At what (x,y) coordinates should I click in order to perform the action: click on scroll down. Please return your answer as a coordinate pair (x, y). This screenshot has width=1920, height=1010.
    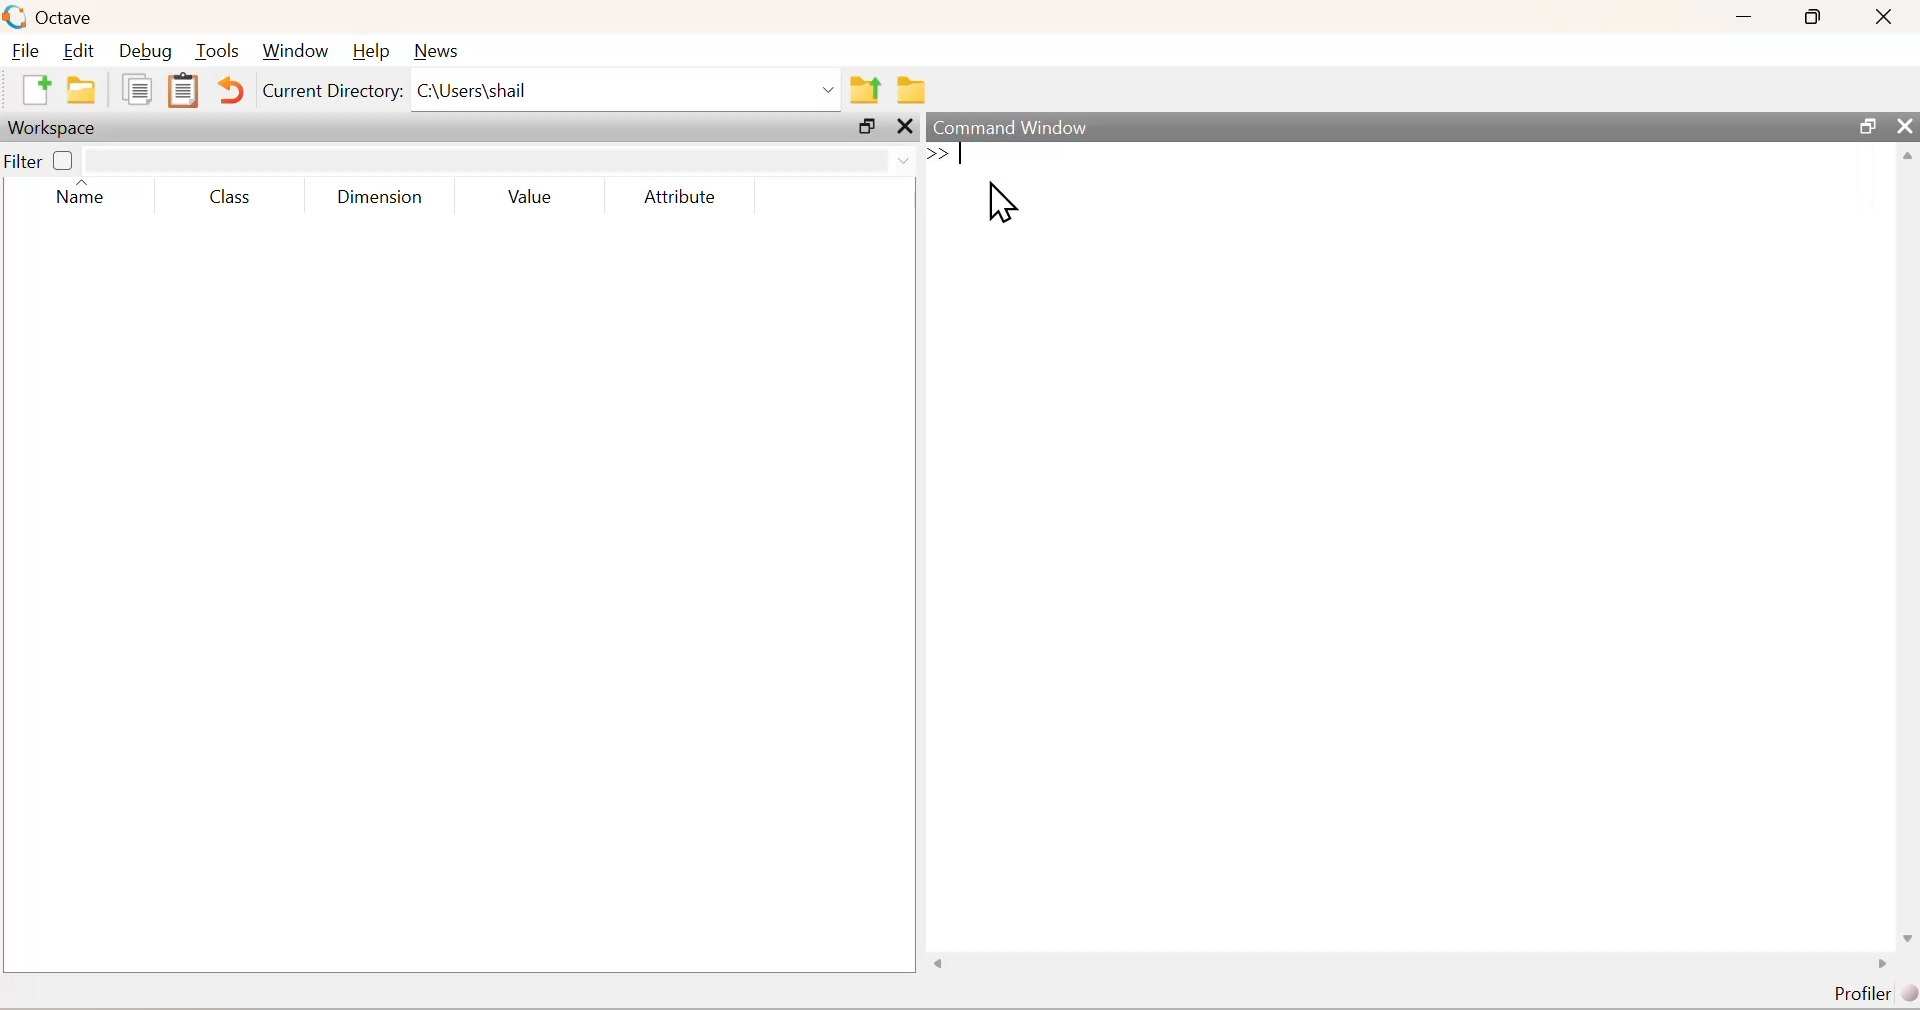
    Looking at the image, I should click on (1905, 939).